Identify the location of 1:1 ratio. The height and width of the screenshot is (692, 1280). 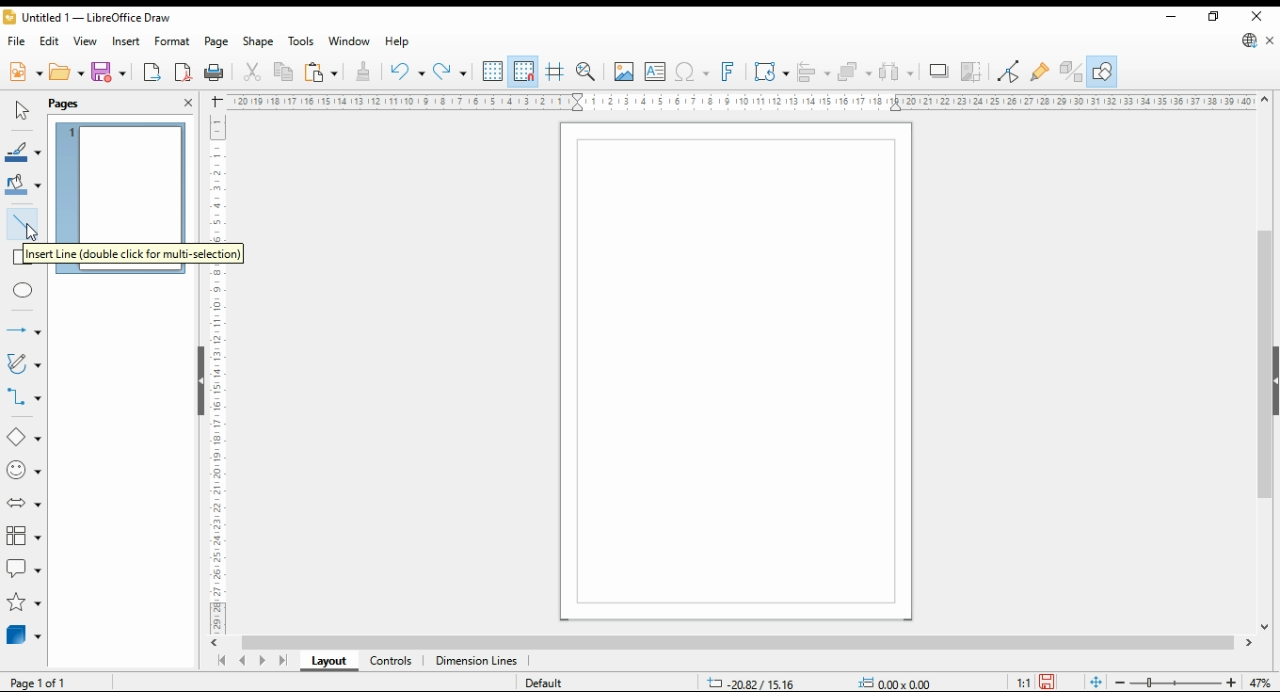
(1036, 680).